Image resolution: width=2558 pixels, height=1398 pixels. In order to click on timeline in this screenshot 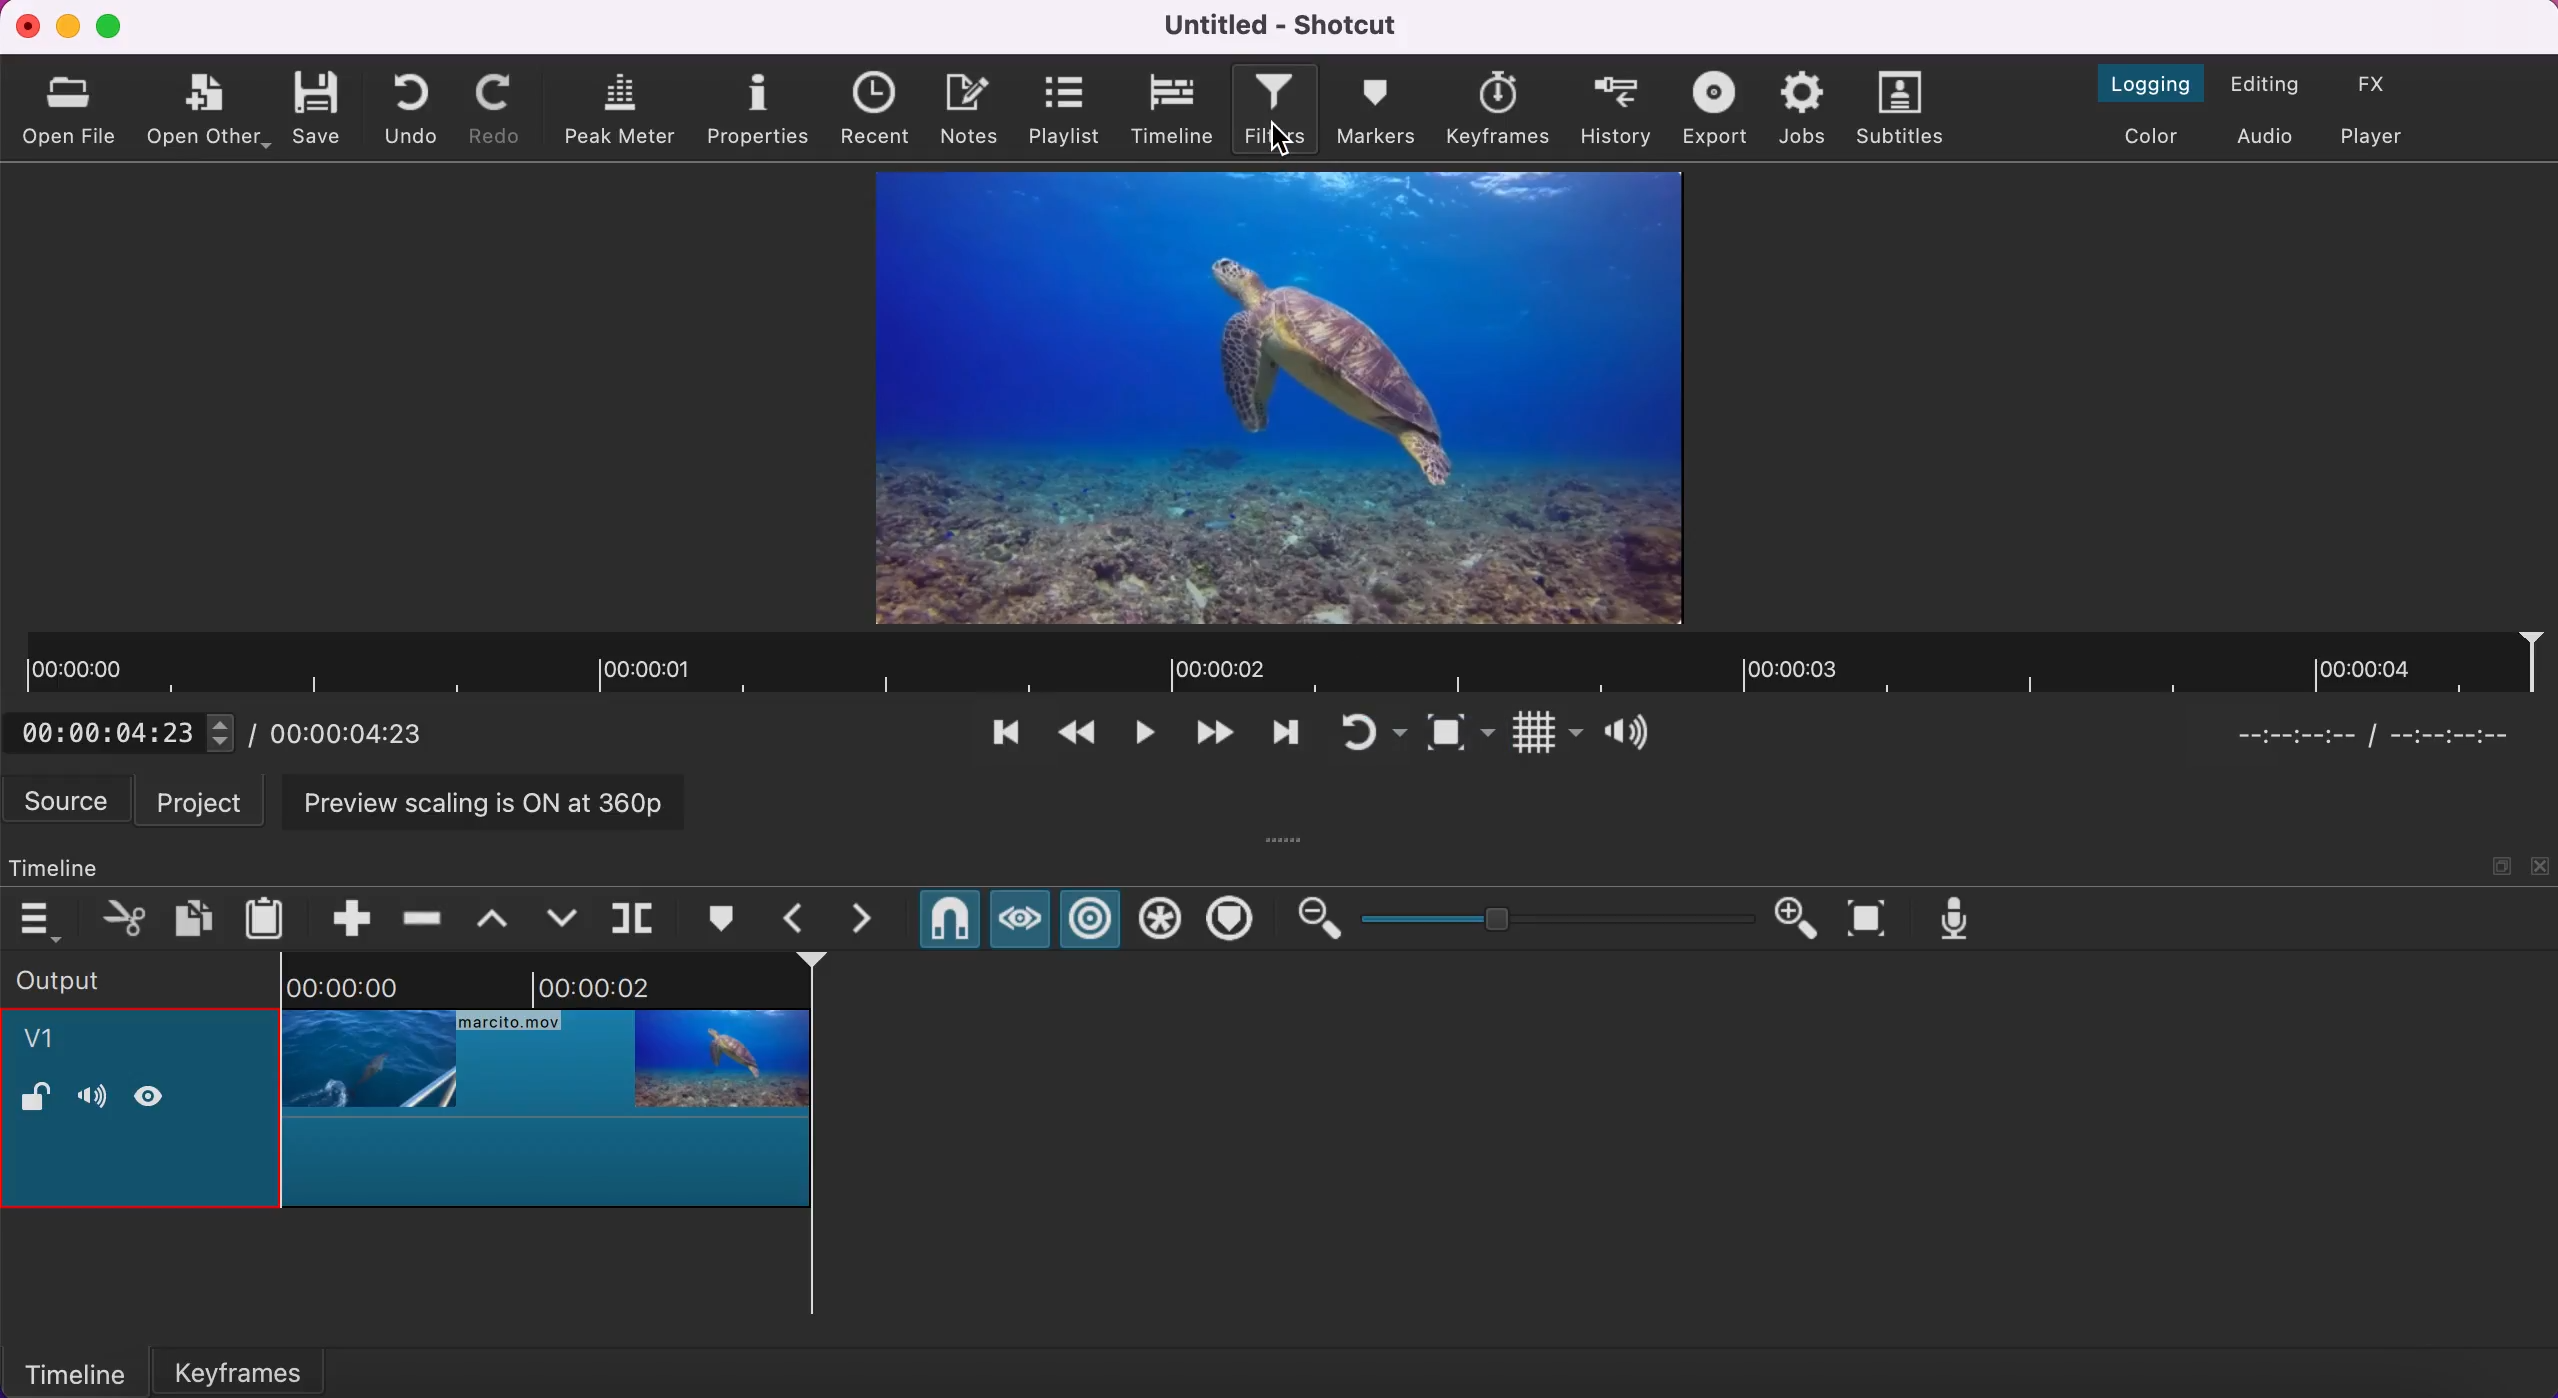, I will do `click(74, 1371)`.